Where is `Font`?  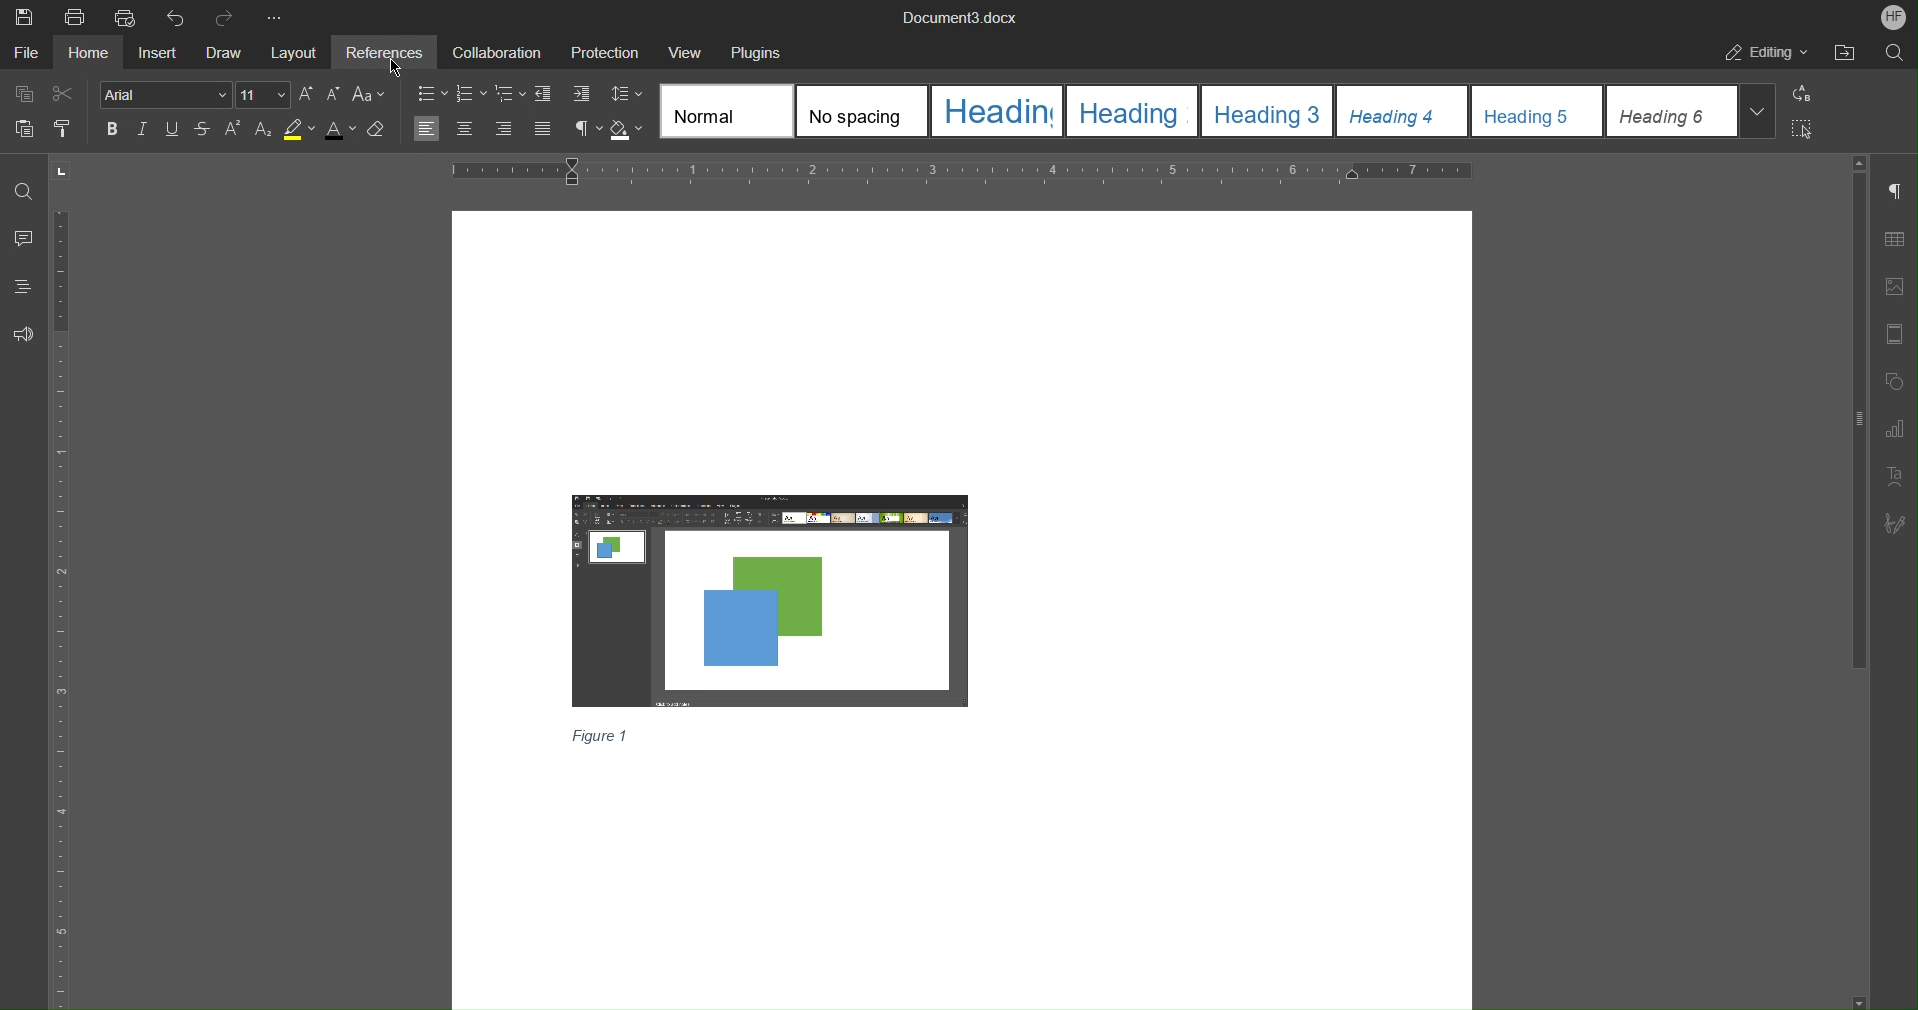 Font is located at coordinates (167, 95).